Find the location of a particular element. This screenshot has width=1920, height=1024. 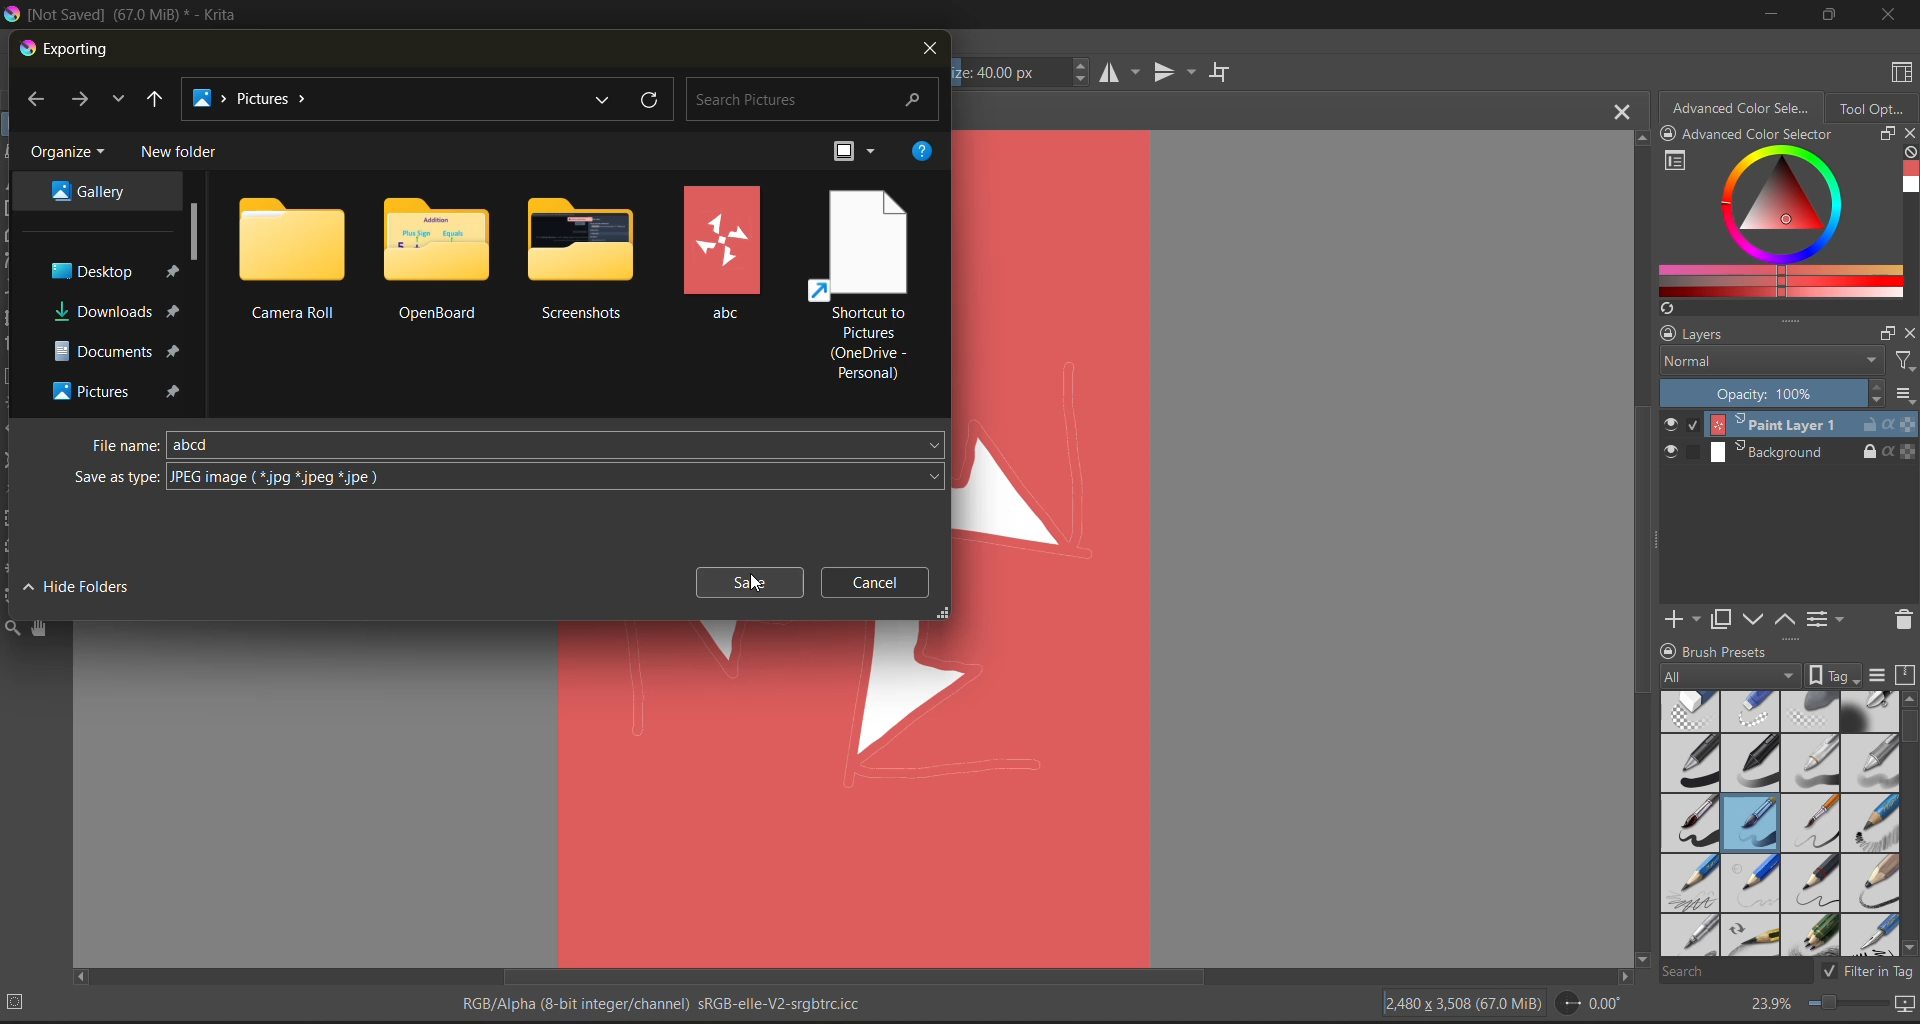

Brush presets is located at coordinates (1757, 652).